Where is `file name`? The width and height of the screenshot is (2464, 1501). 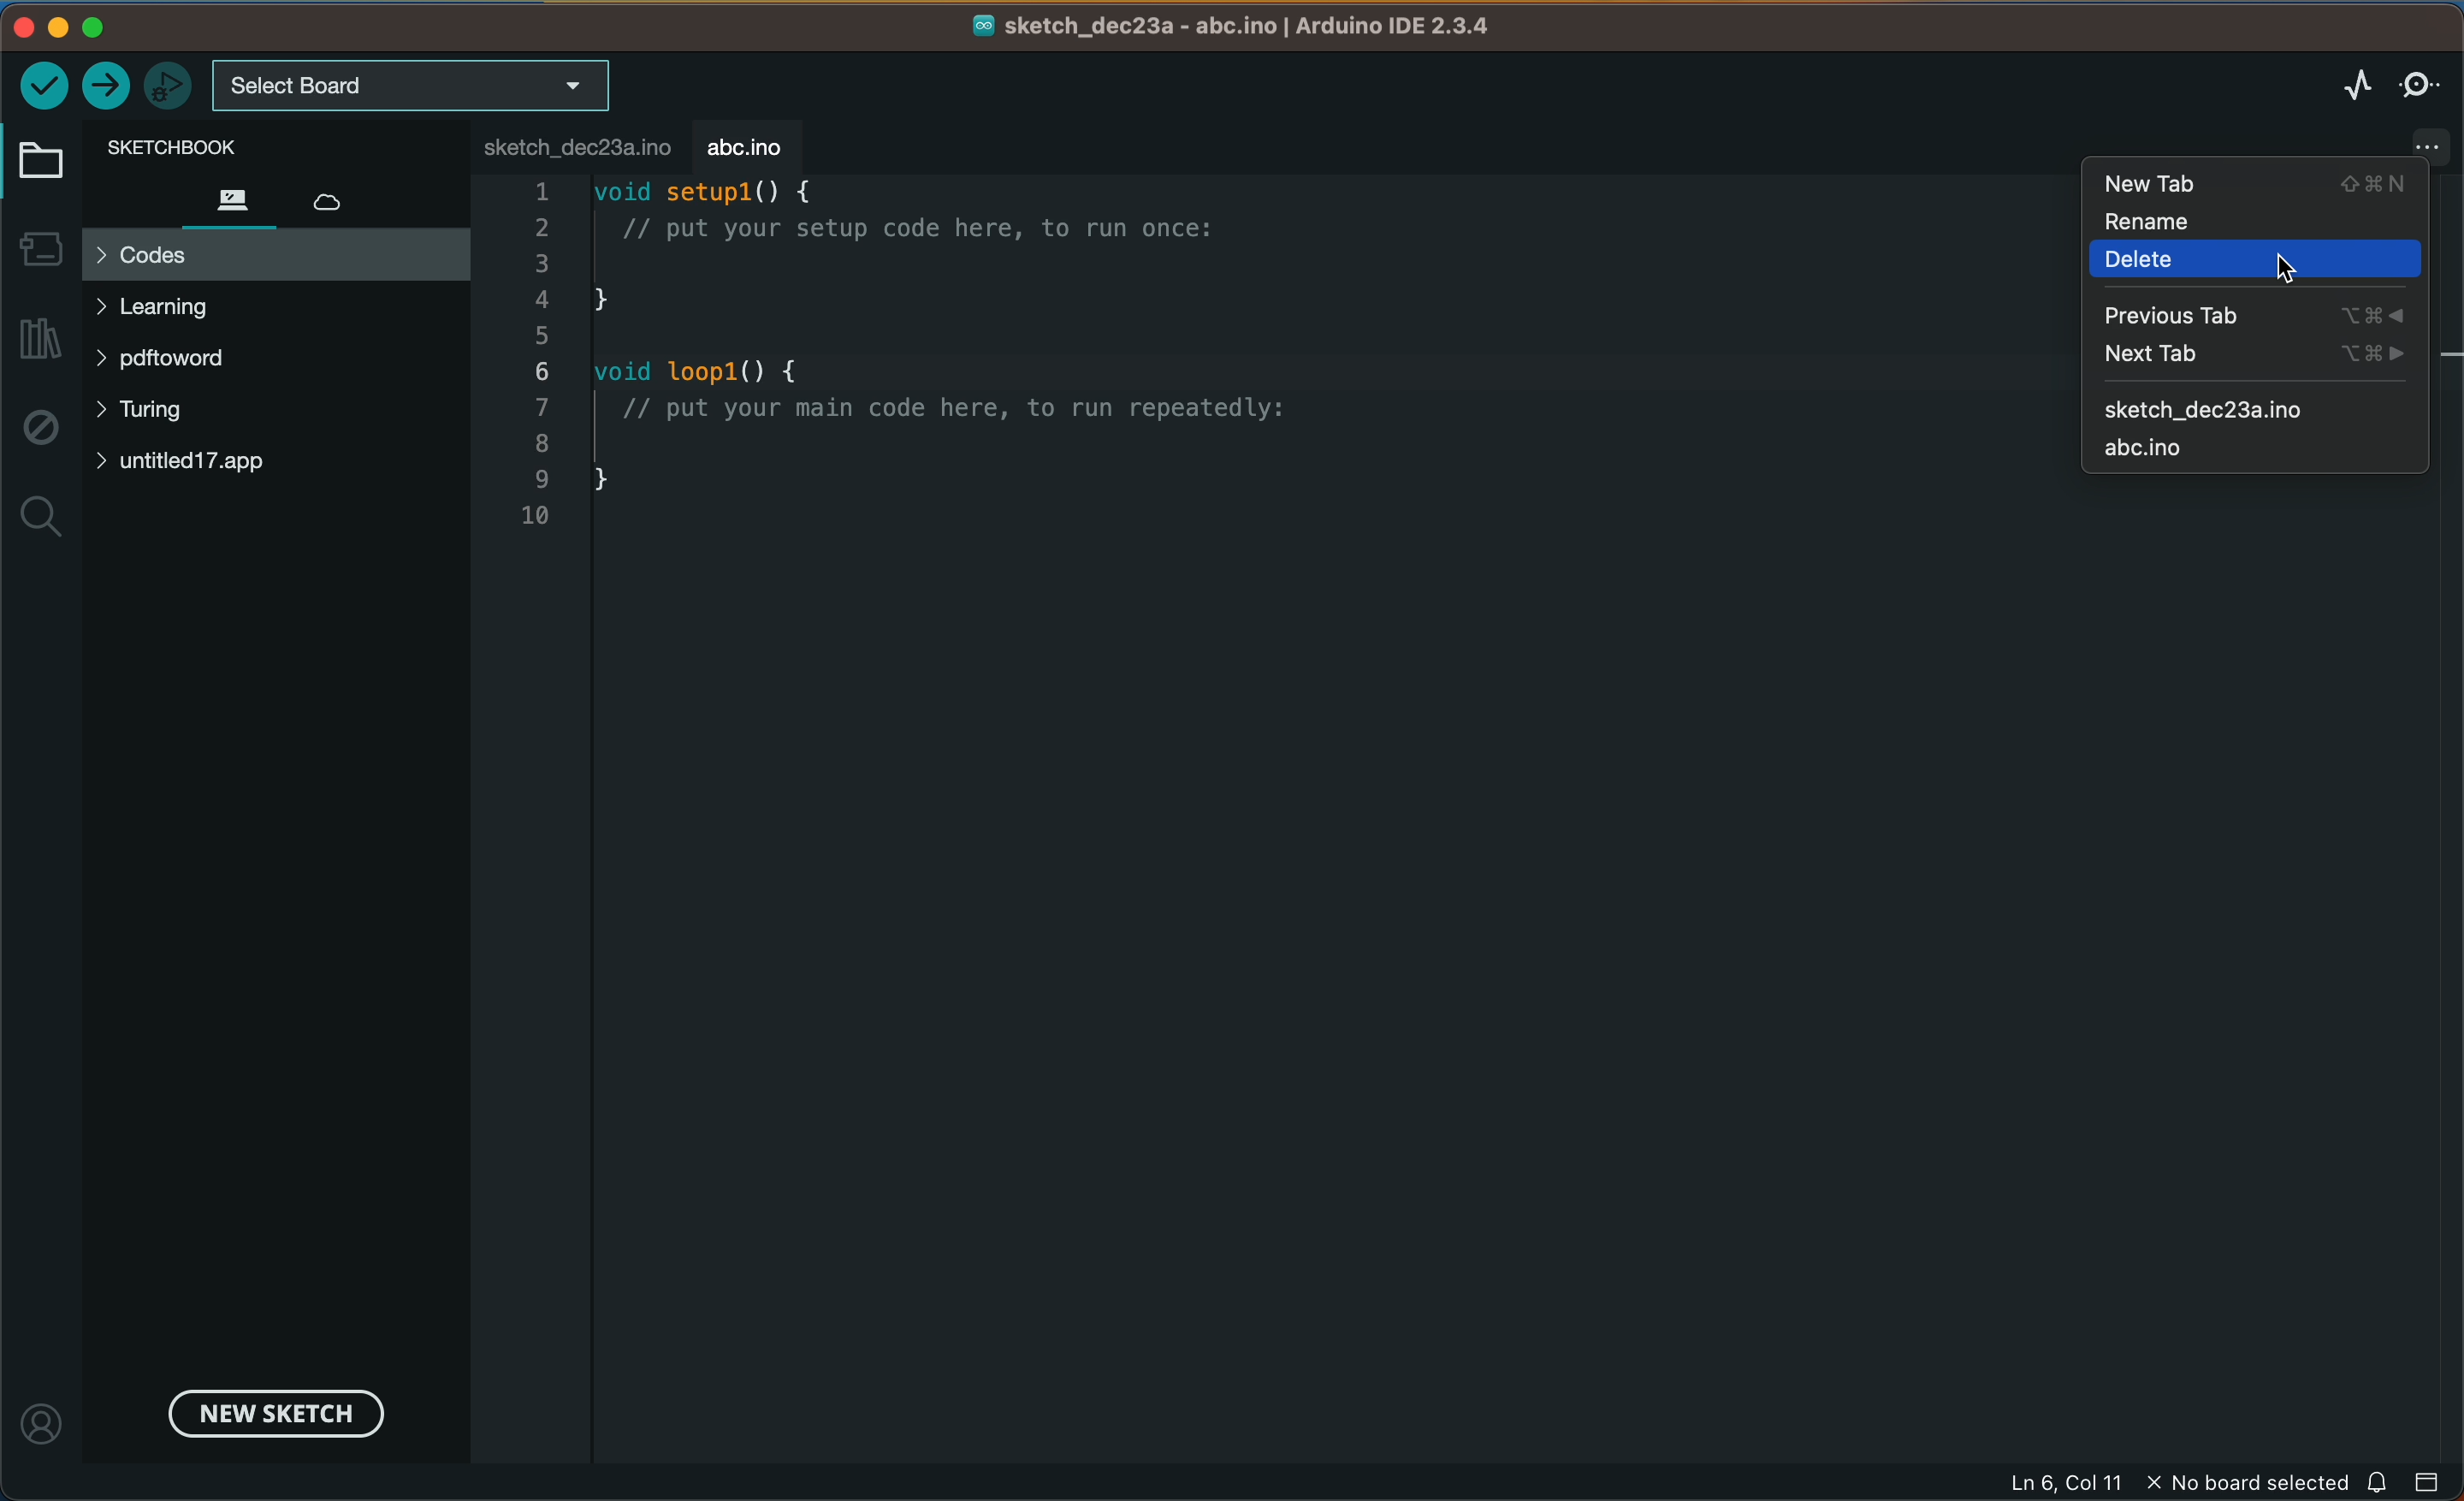
file name is located at coordinates (1243, 26).